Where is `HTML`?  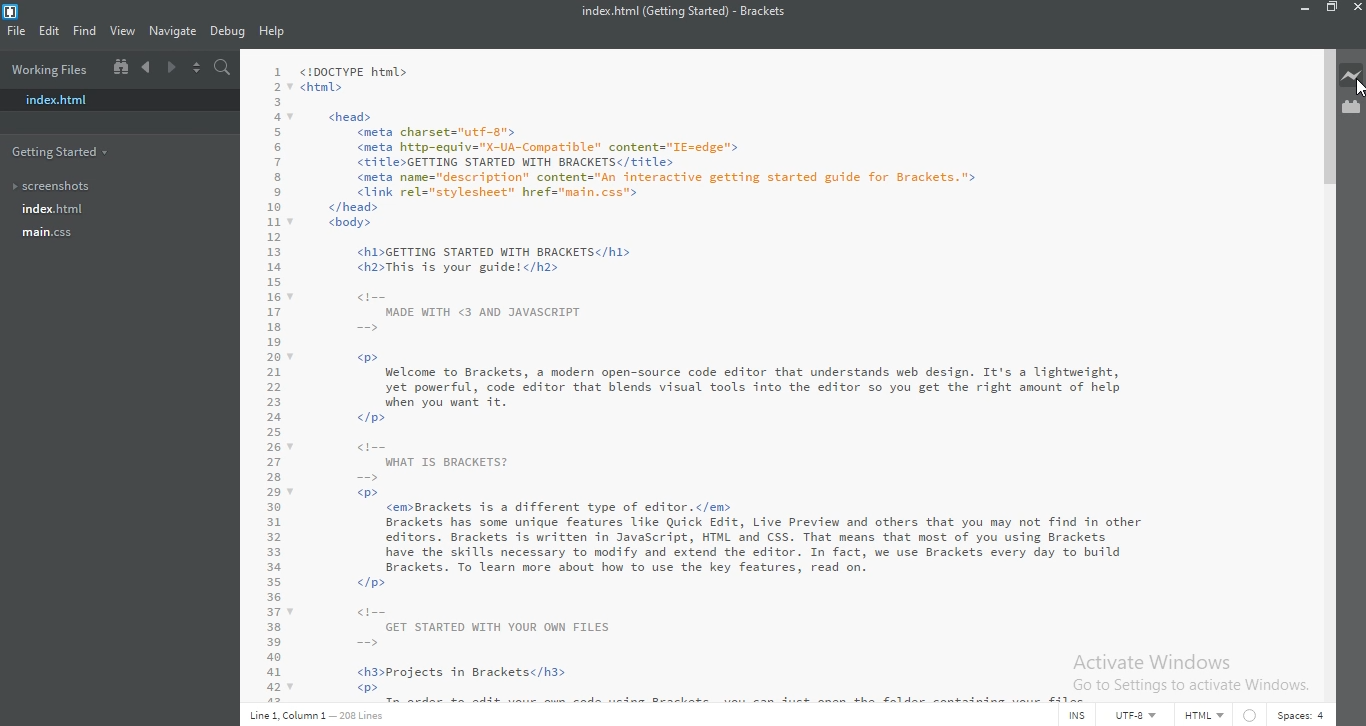
HTML is located at coordinates (1206, 717).